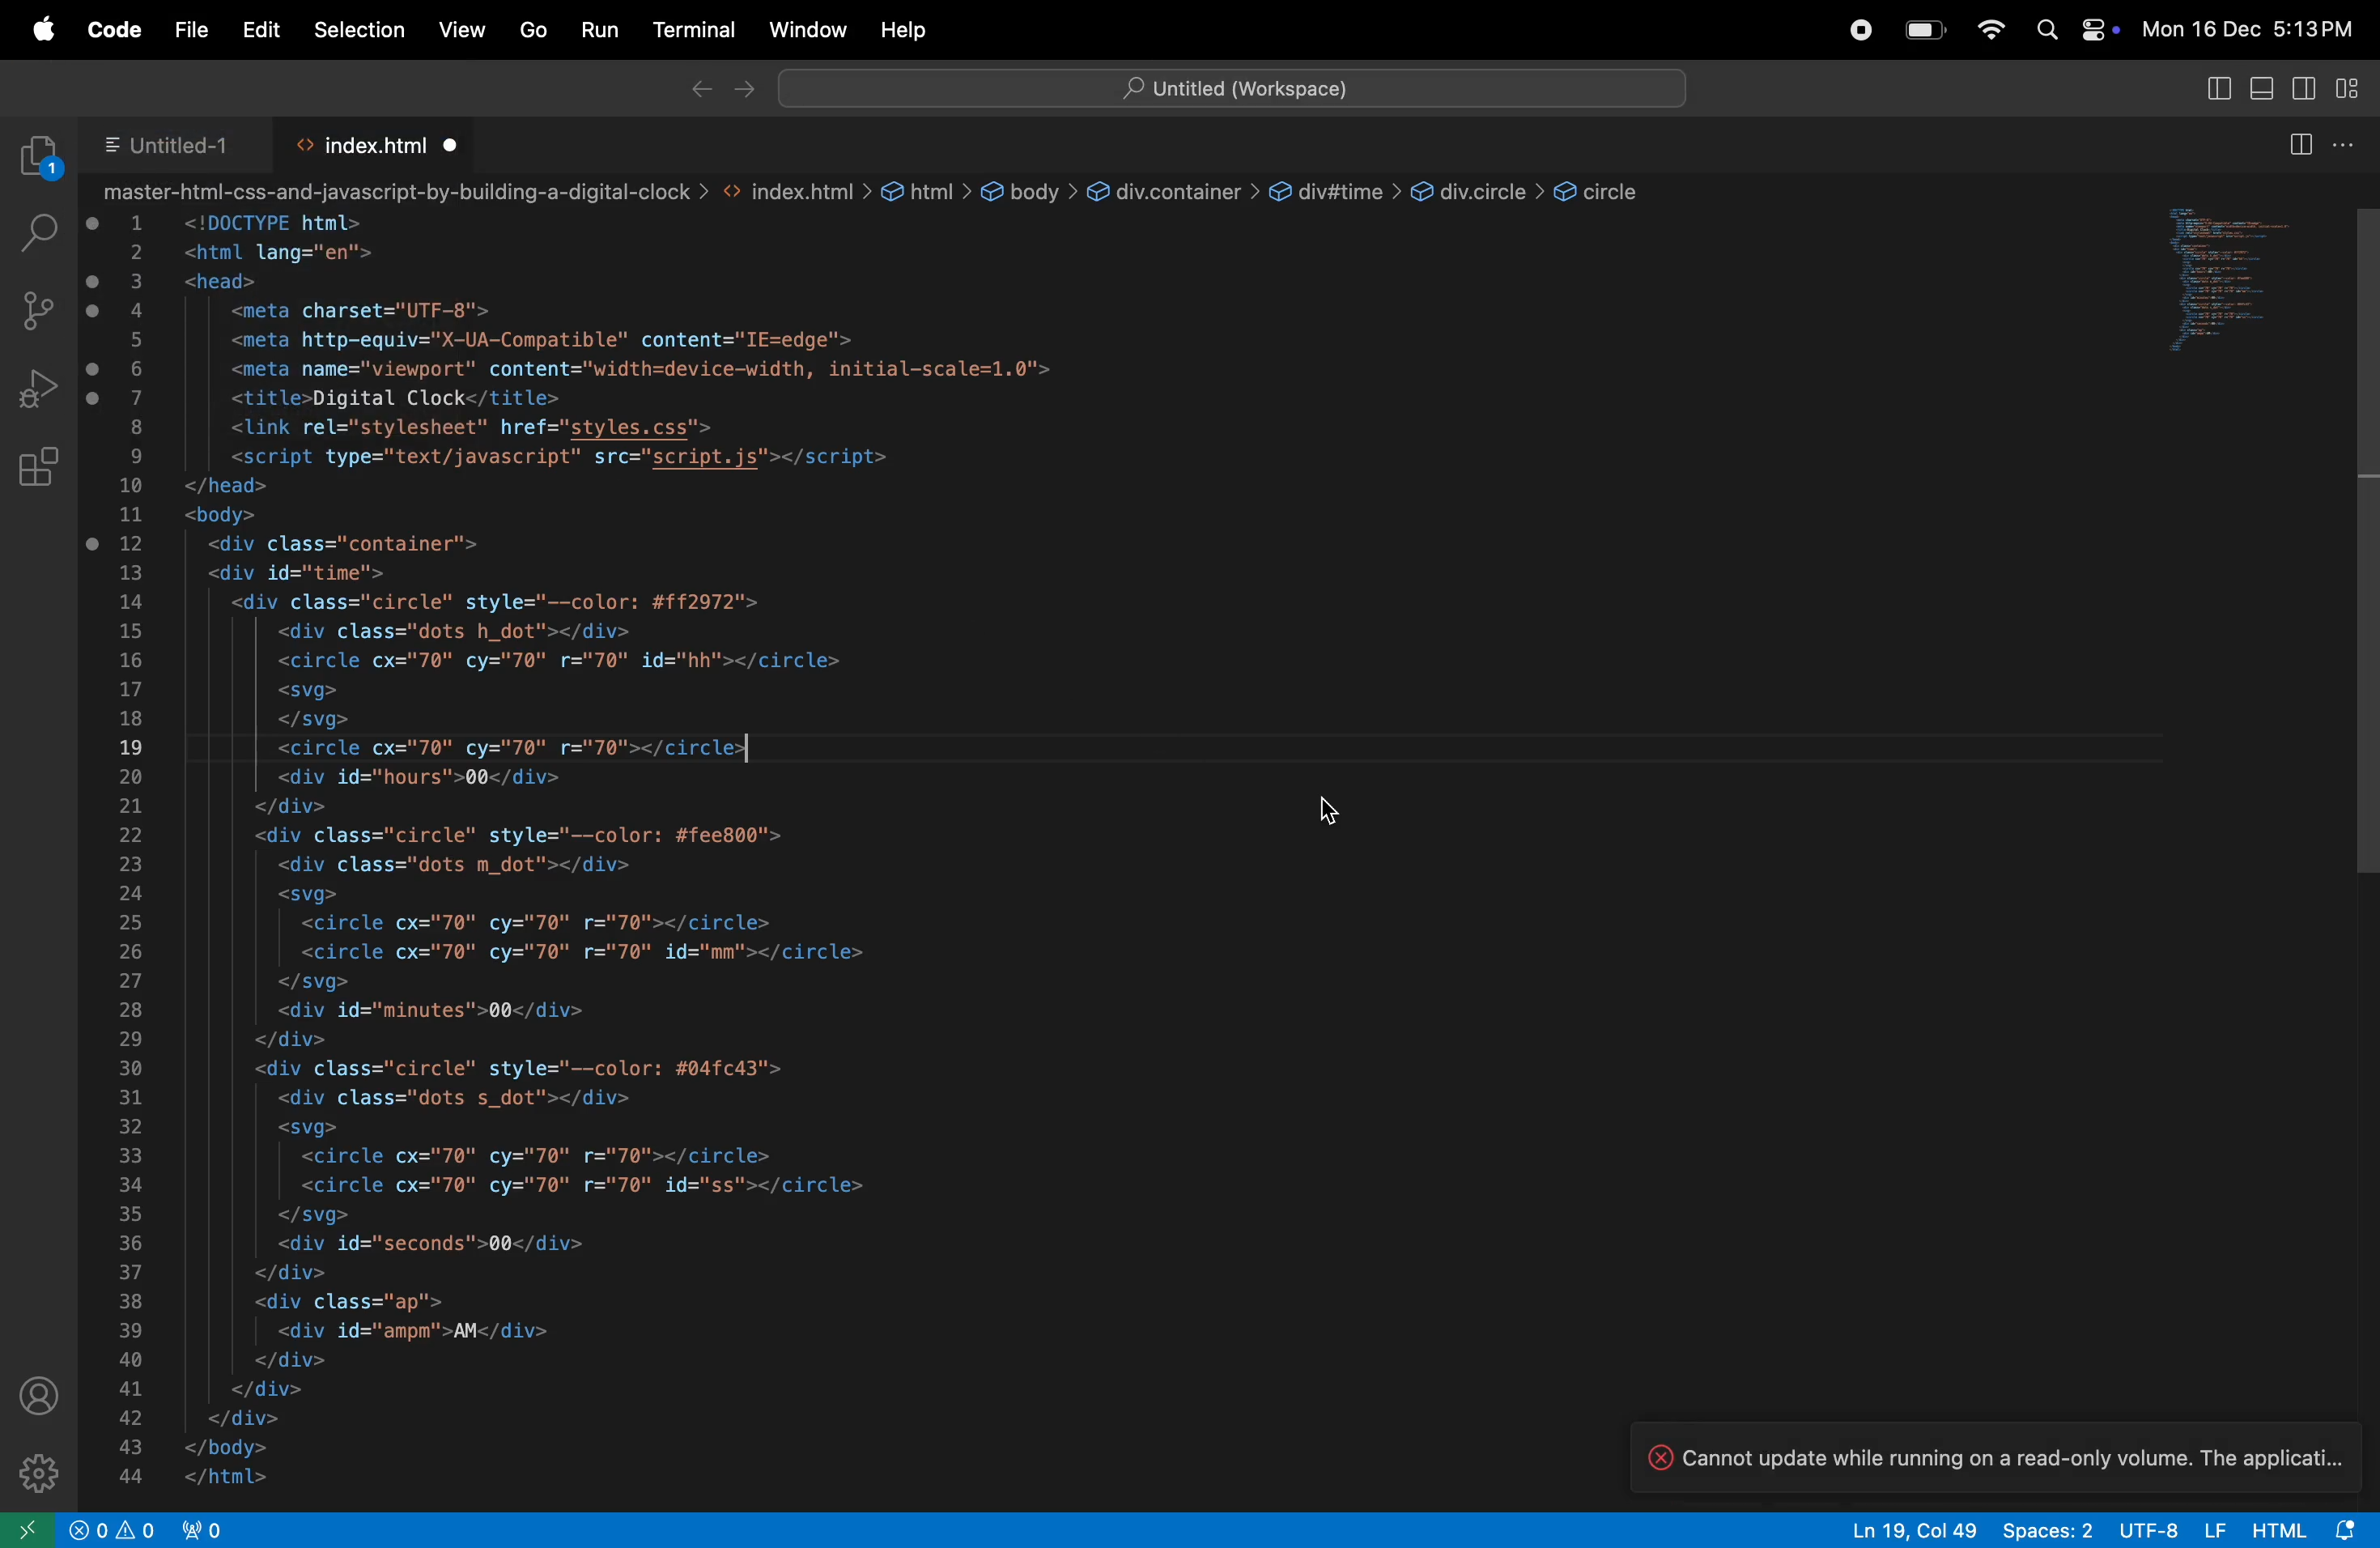  Describe the element at coordinates (112, 1528) in the screenshot. I see `alert` at that location.